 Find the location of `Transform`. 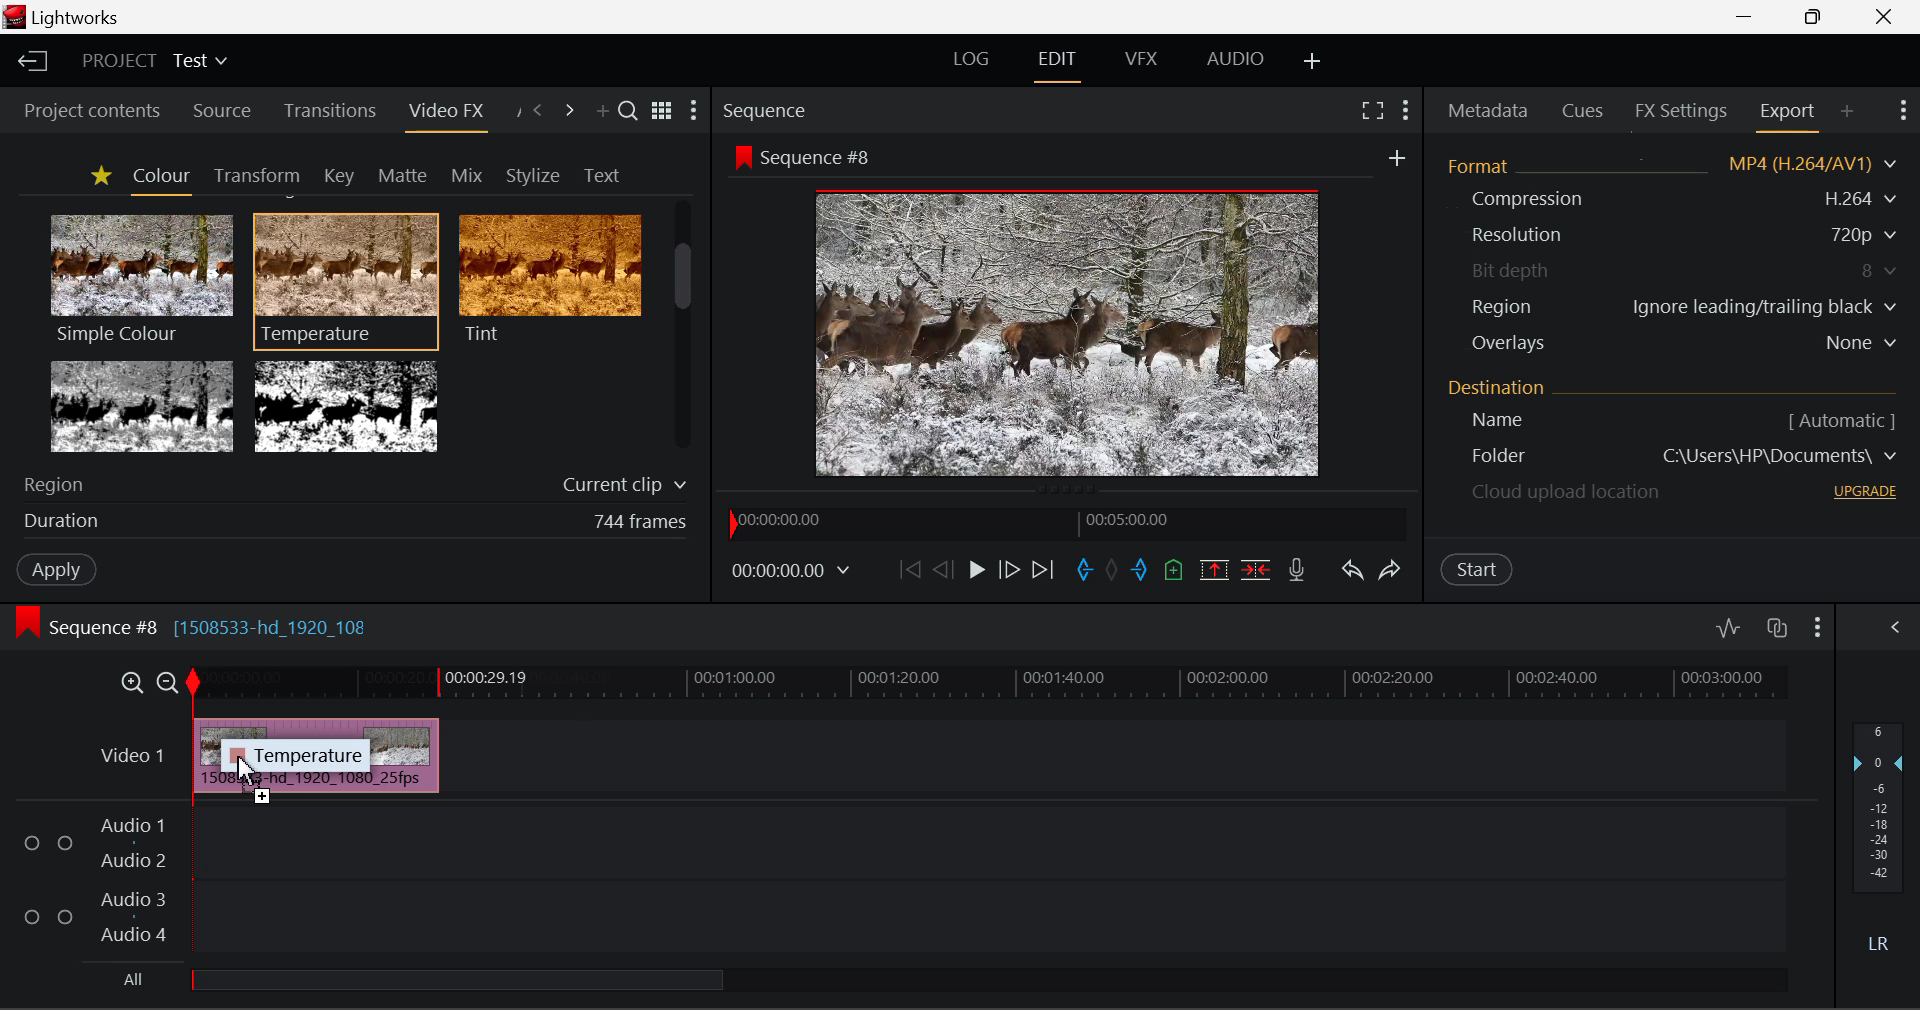

Transform is located at coordinates (253, 174).